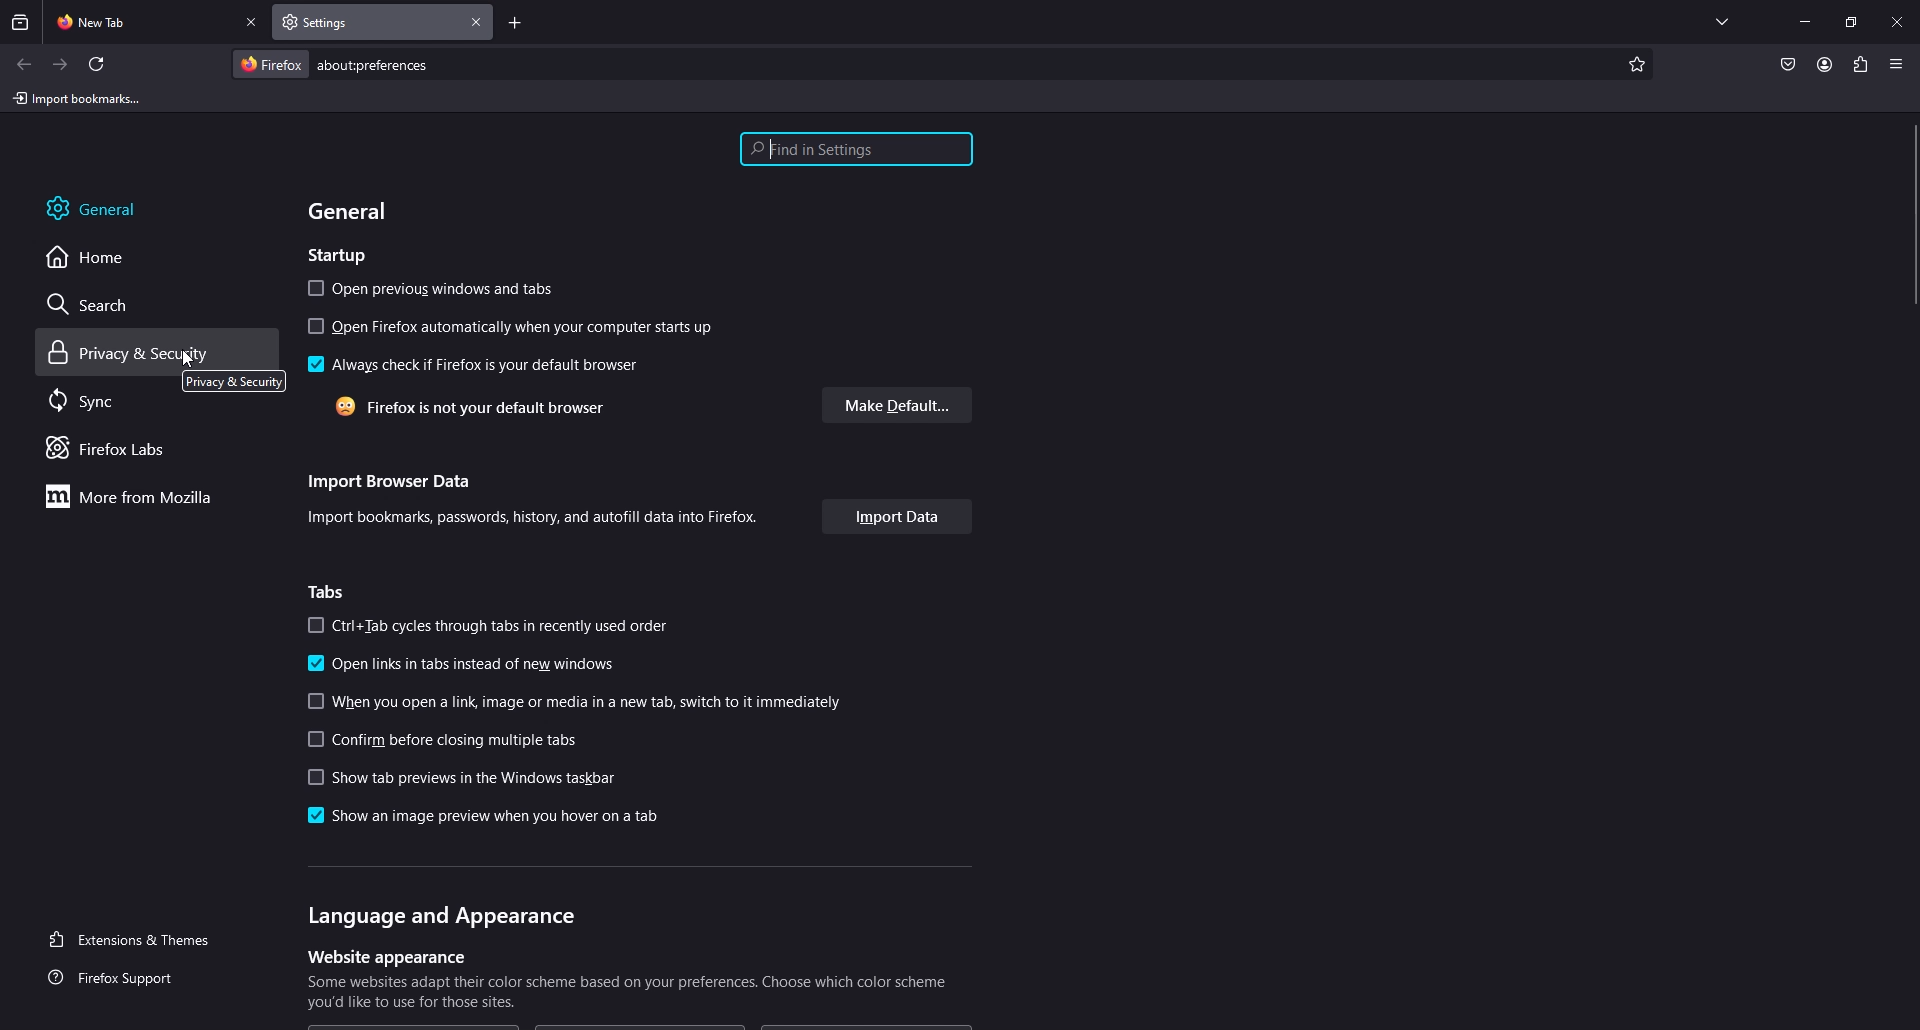  What do you see at coordinates (140, 496) in the screenshot?
I see `more from mozilla` at bounding box center [140, 496].